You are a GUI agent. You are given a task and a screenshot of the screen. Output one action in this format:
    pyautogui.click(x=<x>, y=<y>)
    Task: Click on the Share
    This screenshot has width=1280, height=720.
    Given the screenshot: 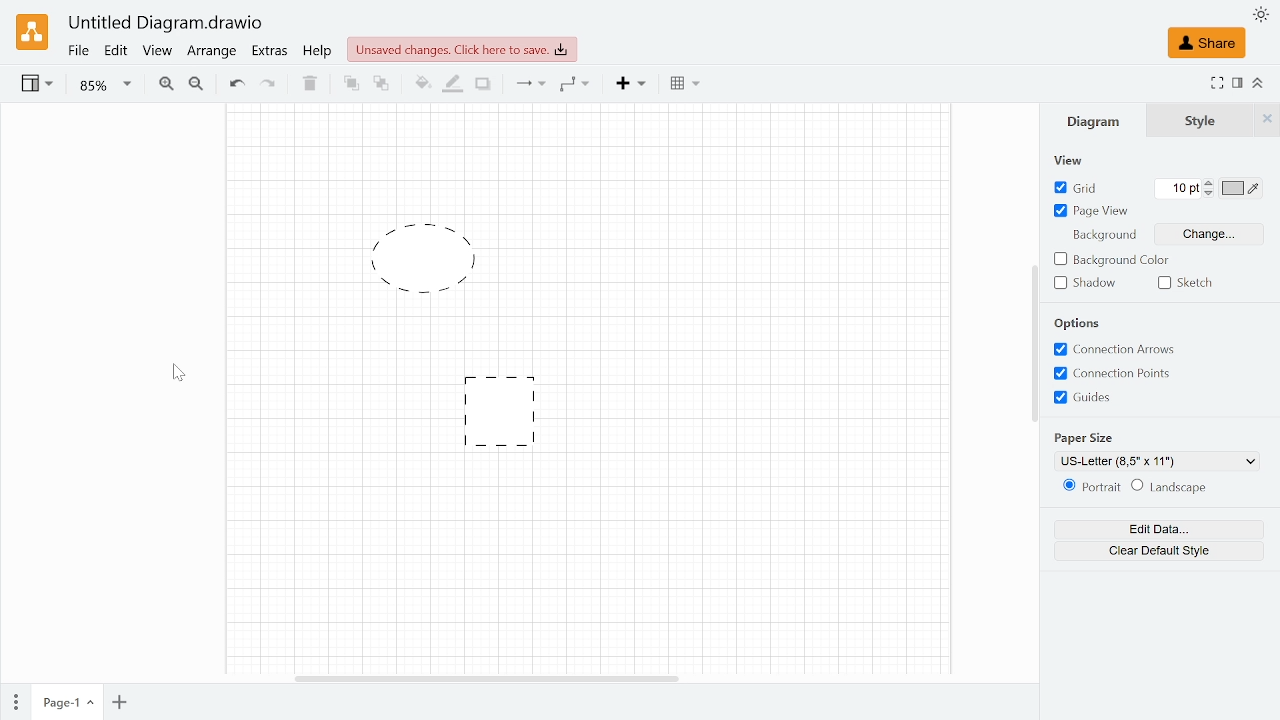 What is the action you would take?
    pyautogui.click(x=1206, y=43)
    